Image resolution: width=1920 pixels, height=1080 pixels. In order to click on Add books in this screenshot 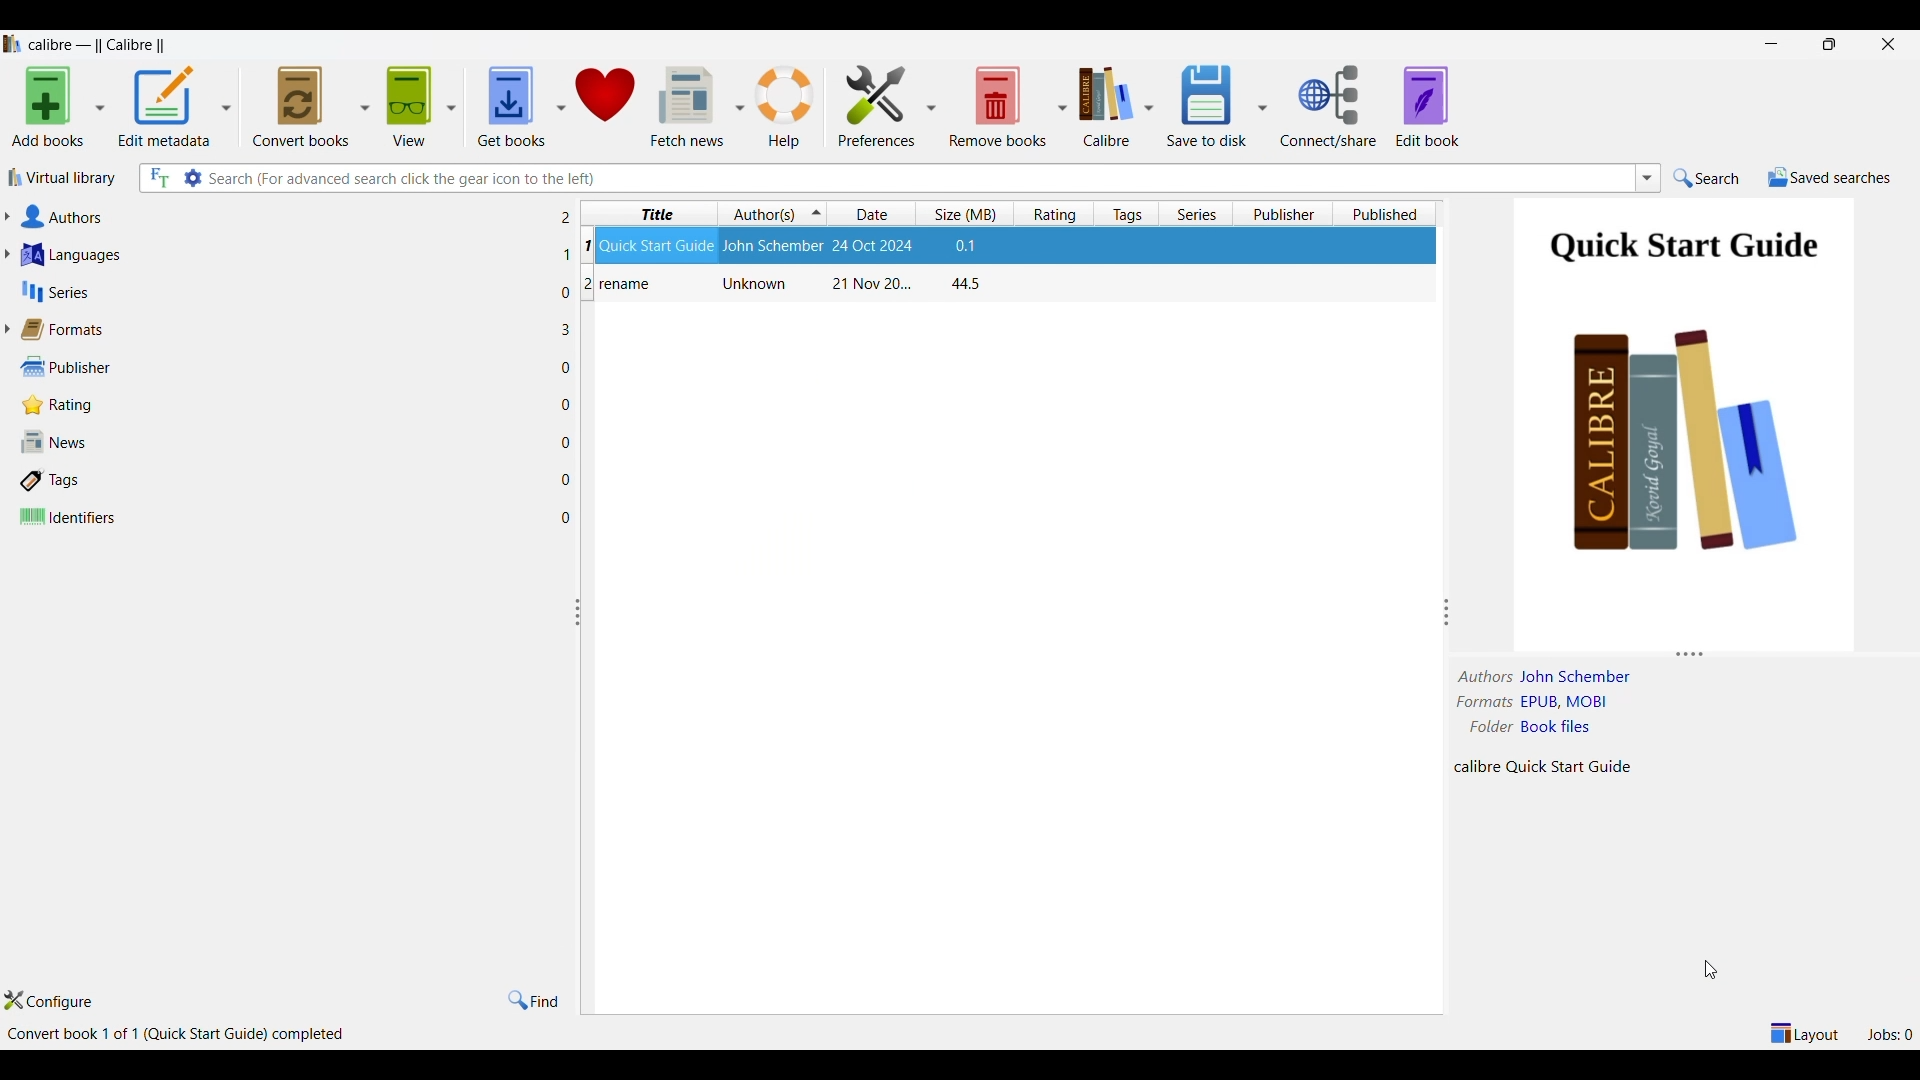, I will do `click(47, 108)`.